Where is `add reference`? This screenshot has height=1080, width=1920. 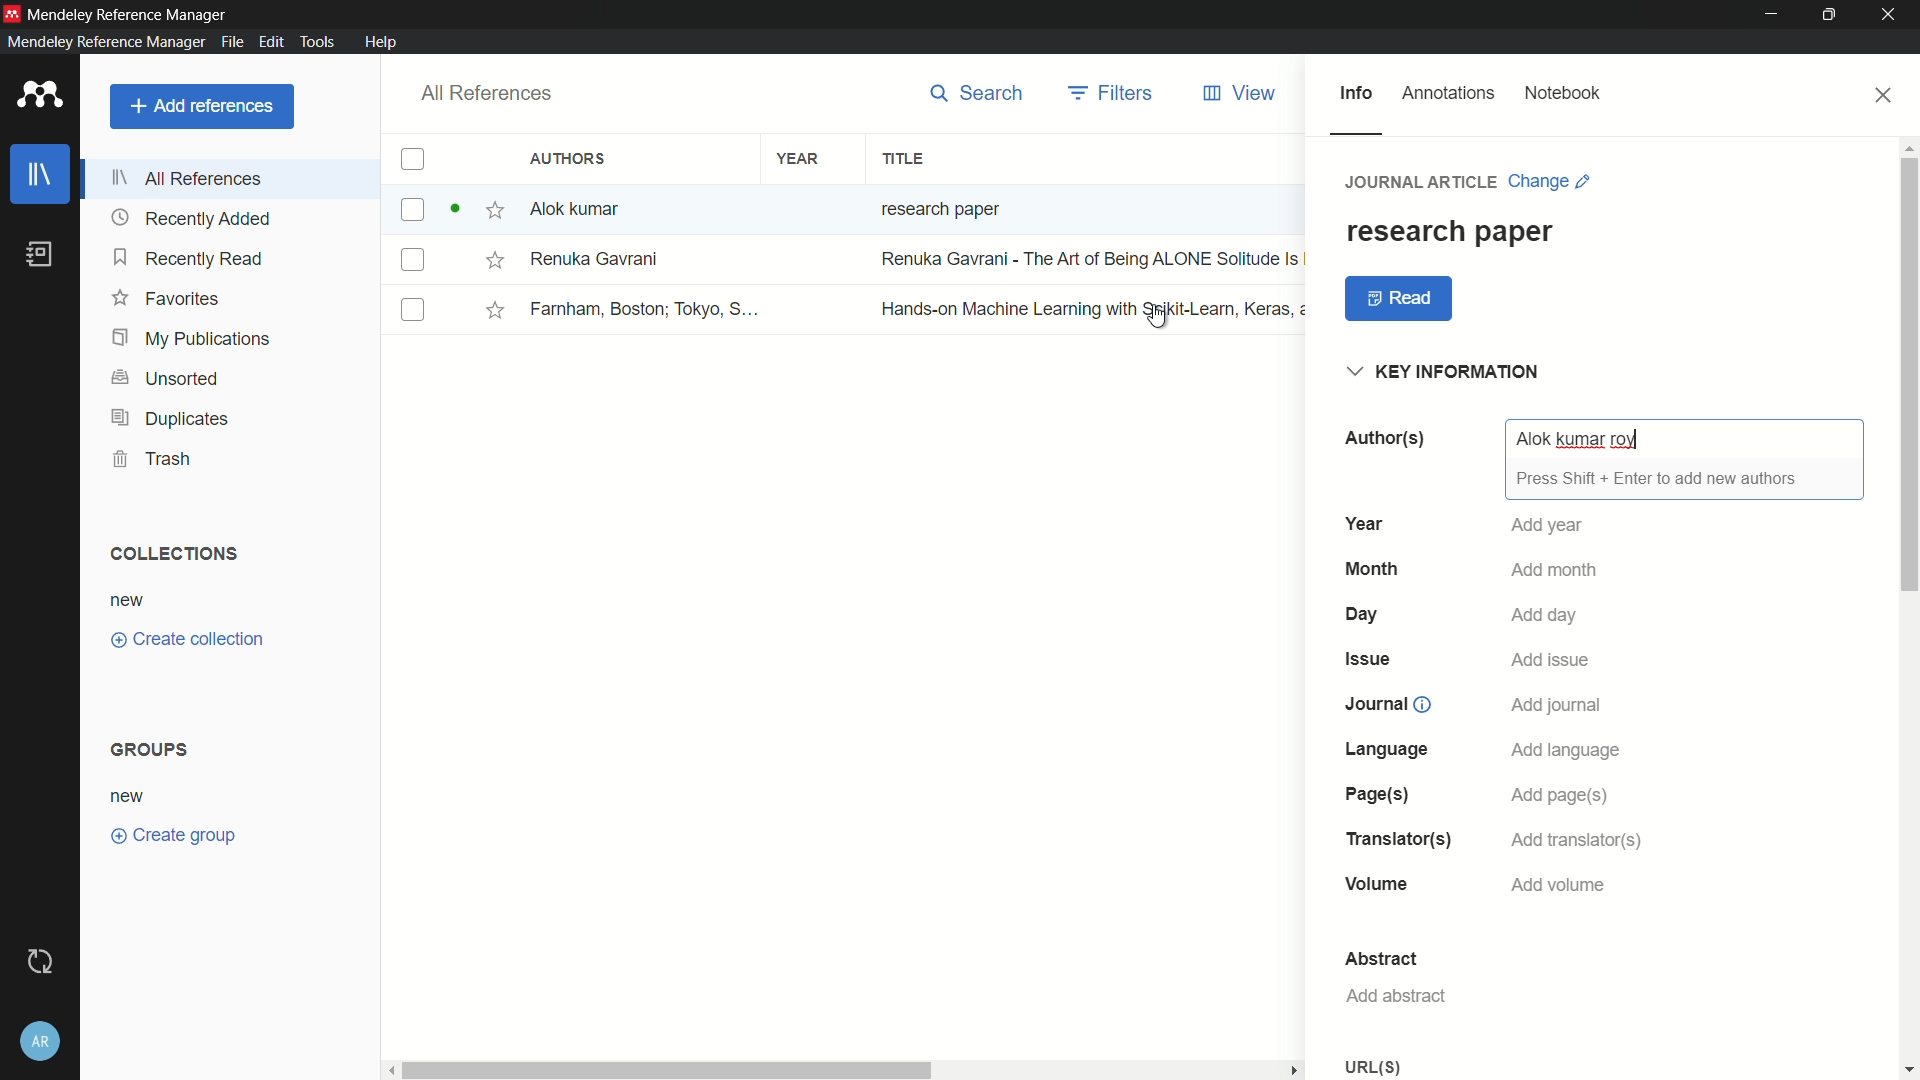 add reference is located at coordinates (201, 106).